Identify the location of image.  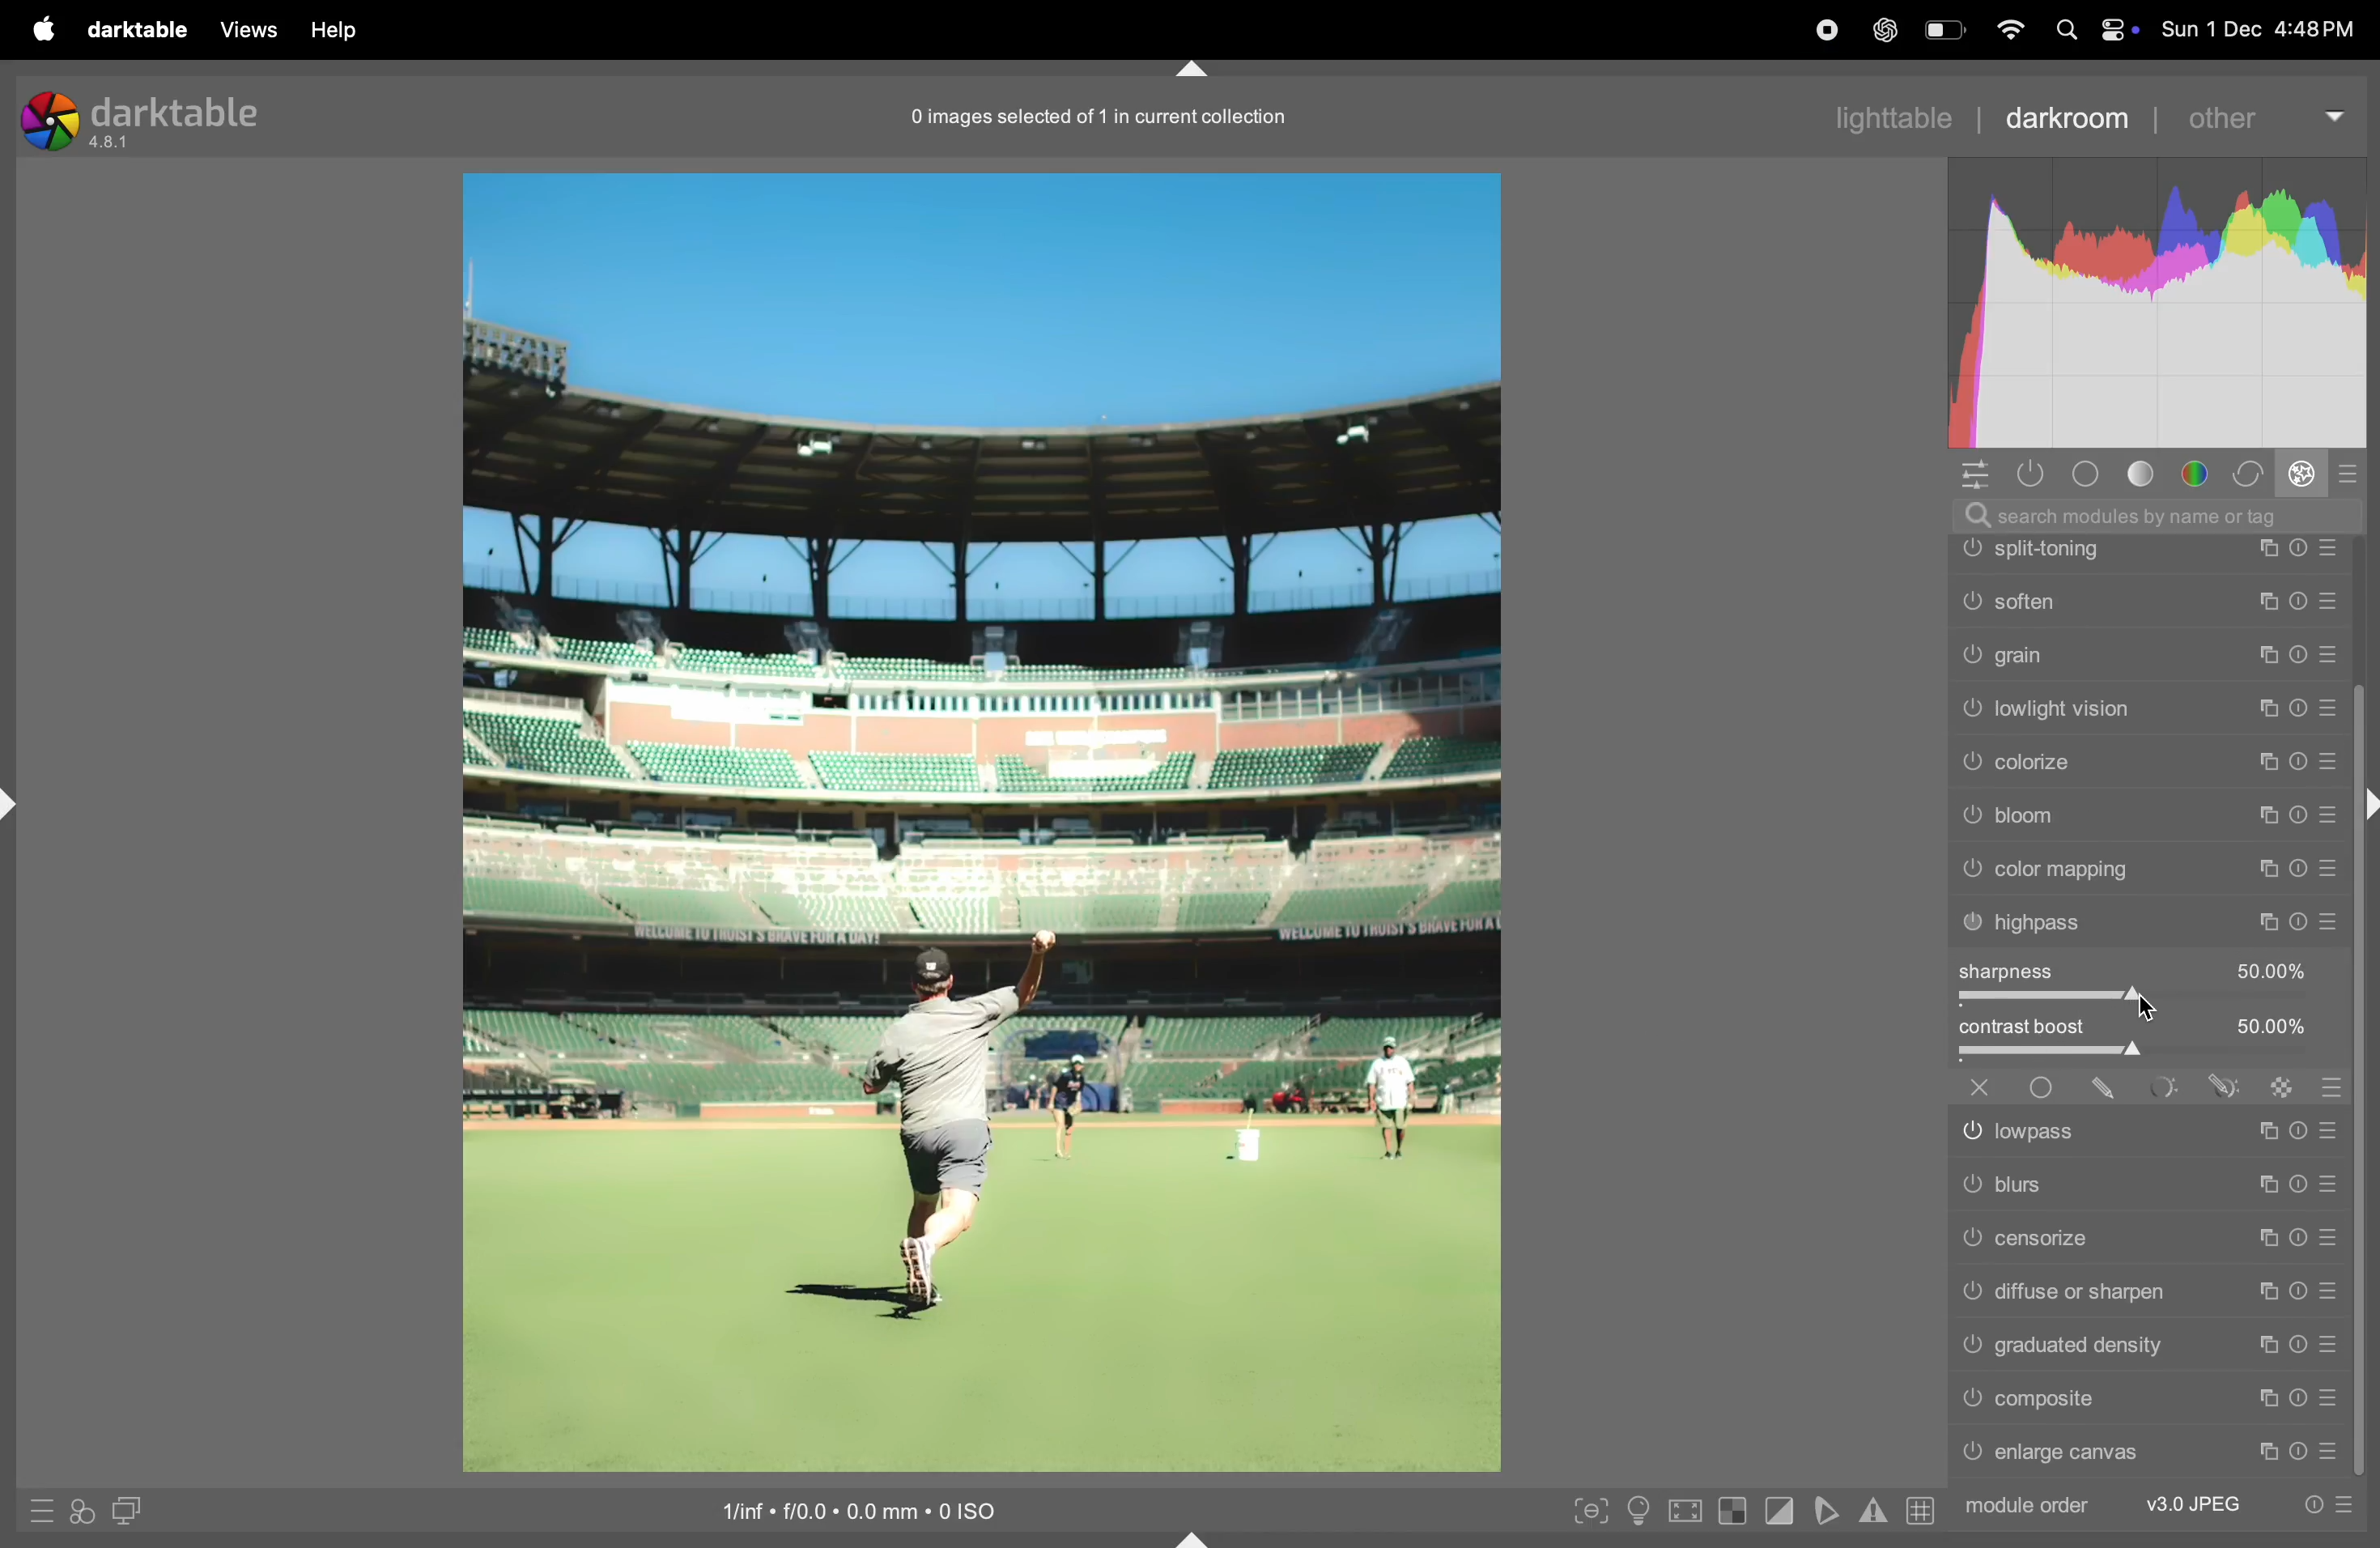
(980, 819).